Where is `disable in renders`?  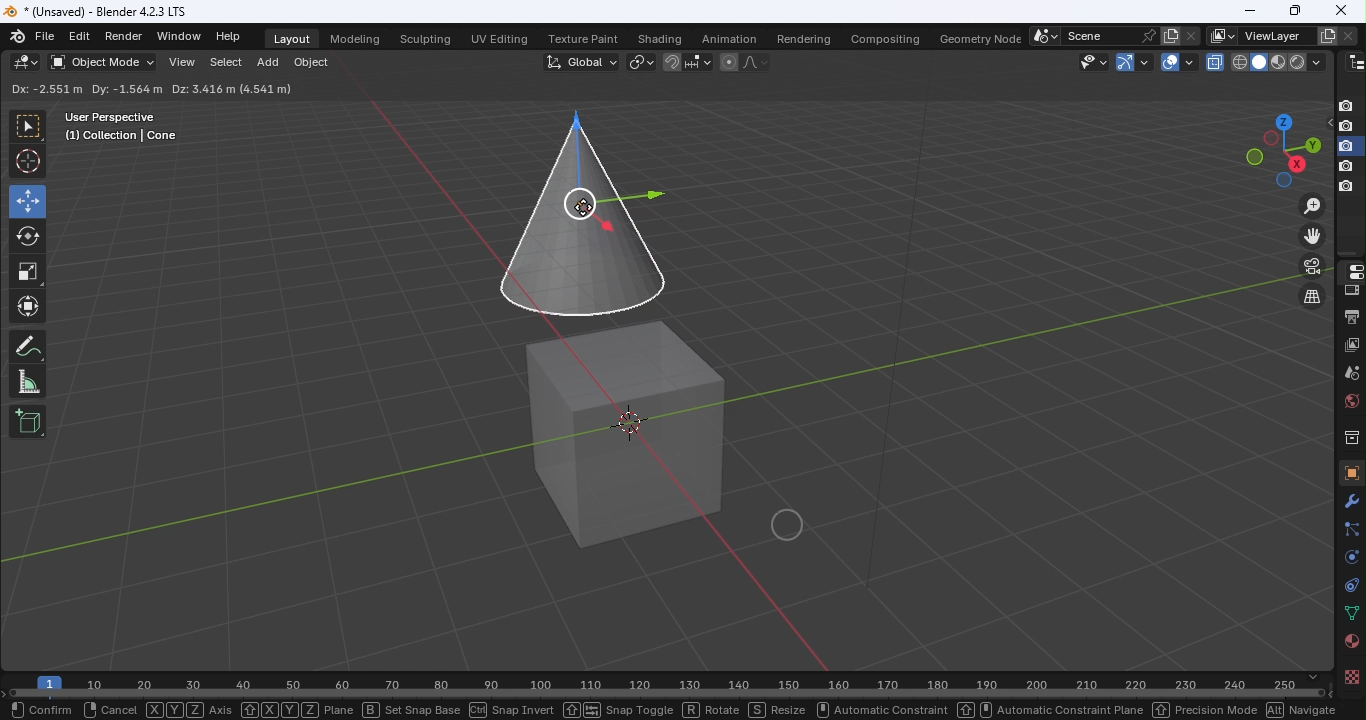
disable in renders is located at coordinates (1345, 167).